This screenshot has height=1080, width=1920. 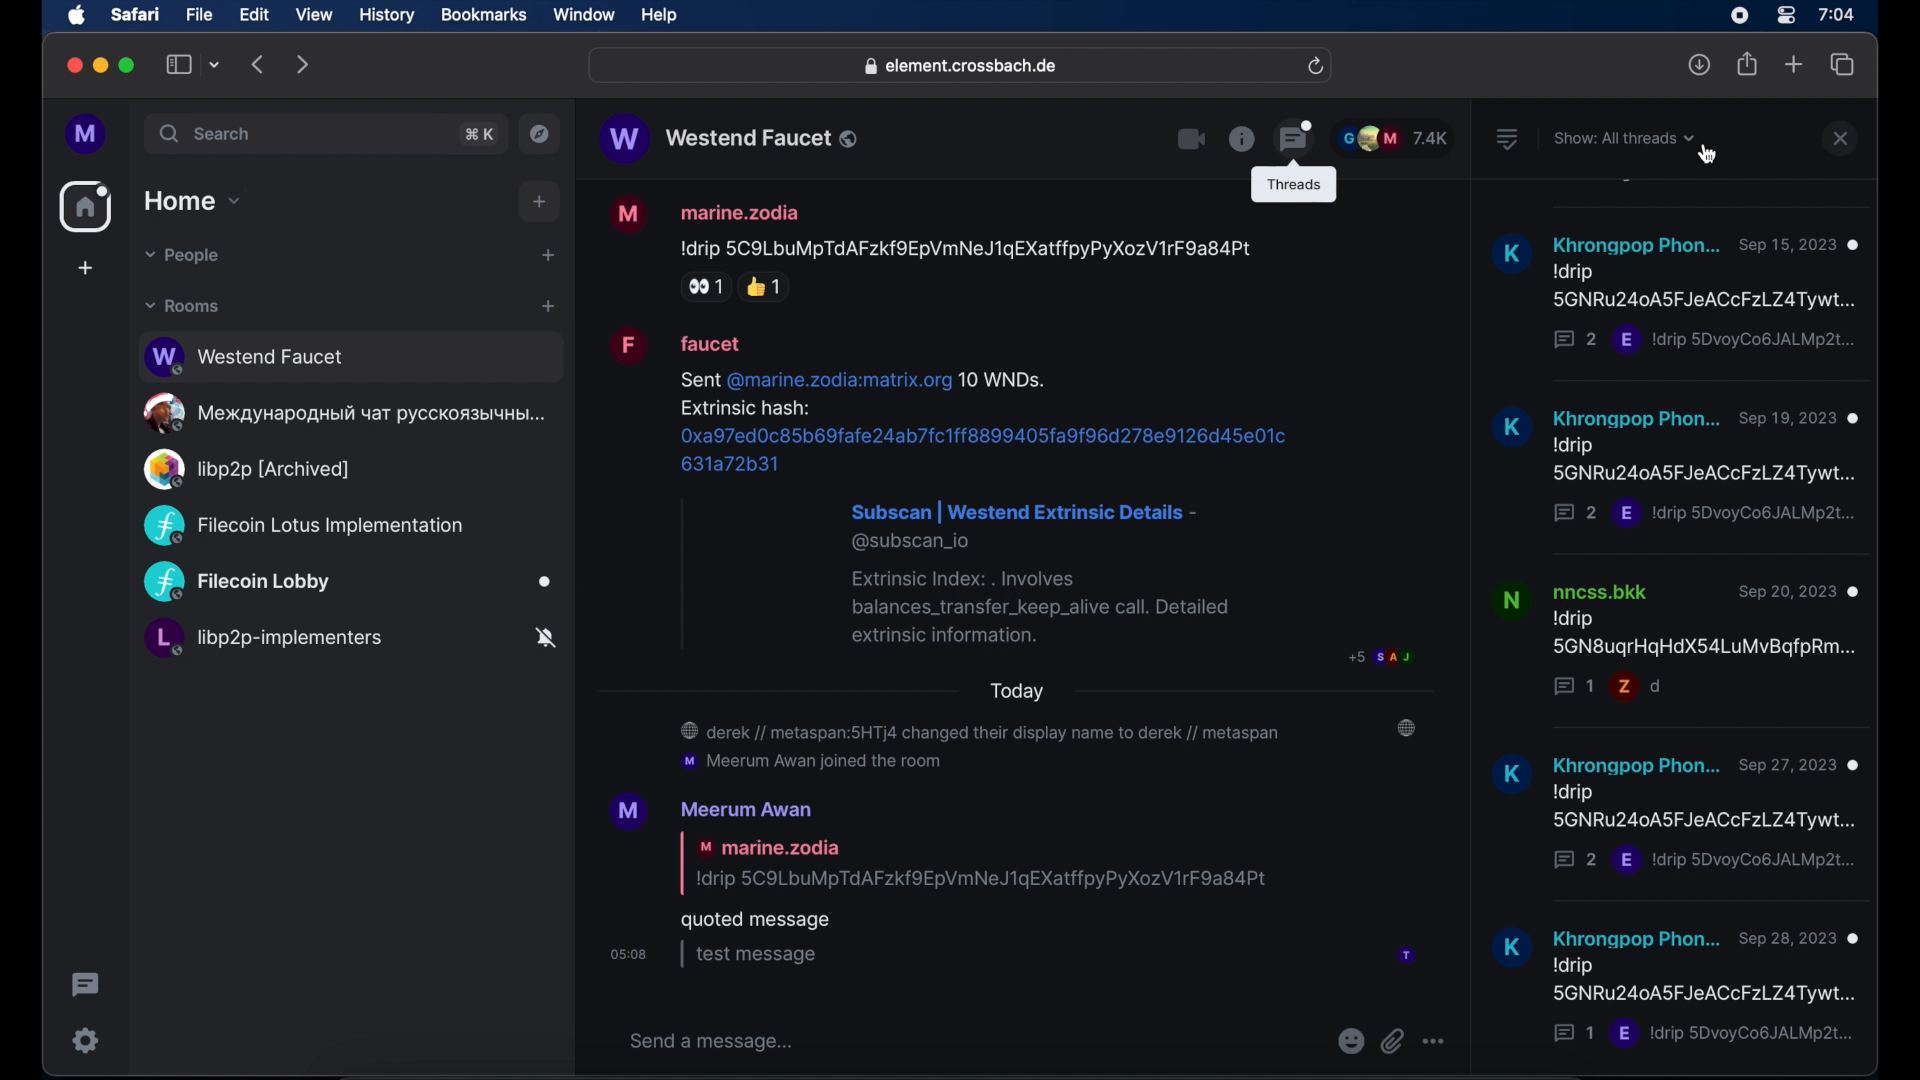 What do you see at coordinates (350, 354) in the screenshot?
I see `Westend Faucet` at bounding box center [350, 354].